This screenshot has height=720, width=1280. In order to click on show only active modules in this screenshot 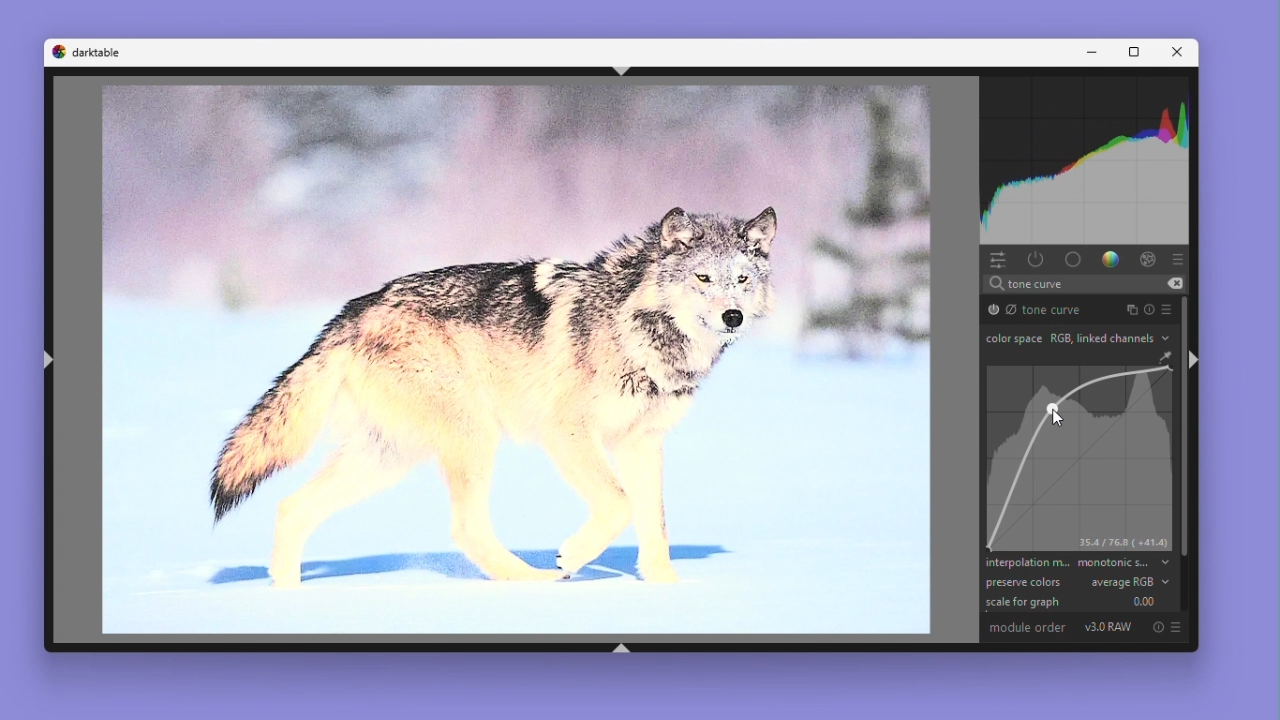, I will do `click(1035, 260)`.